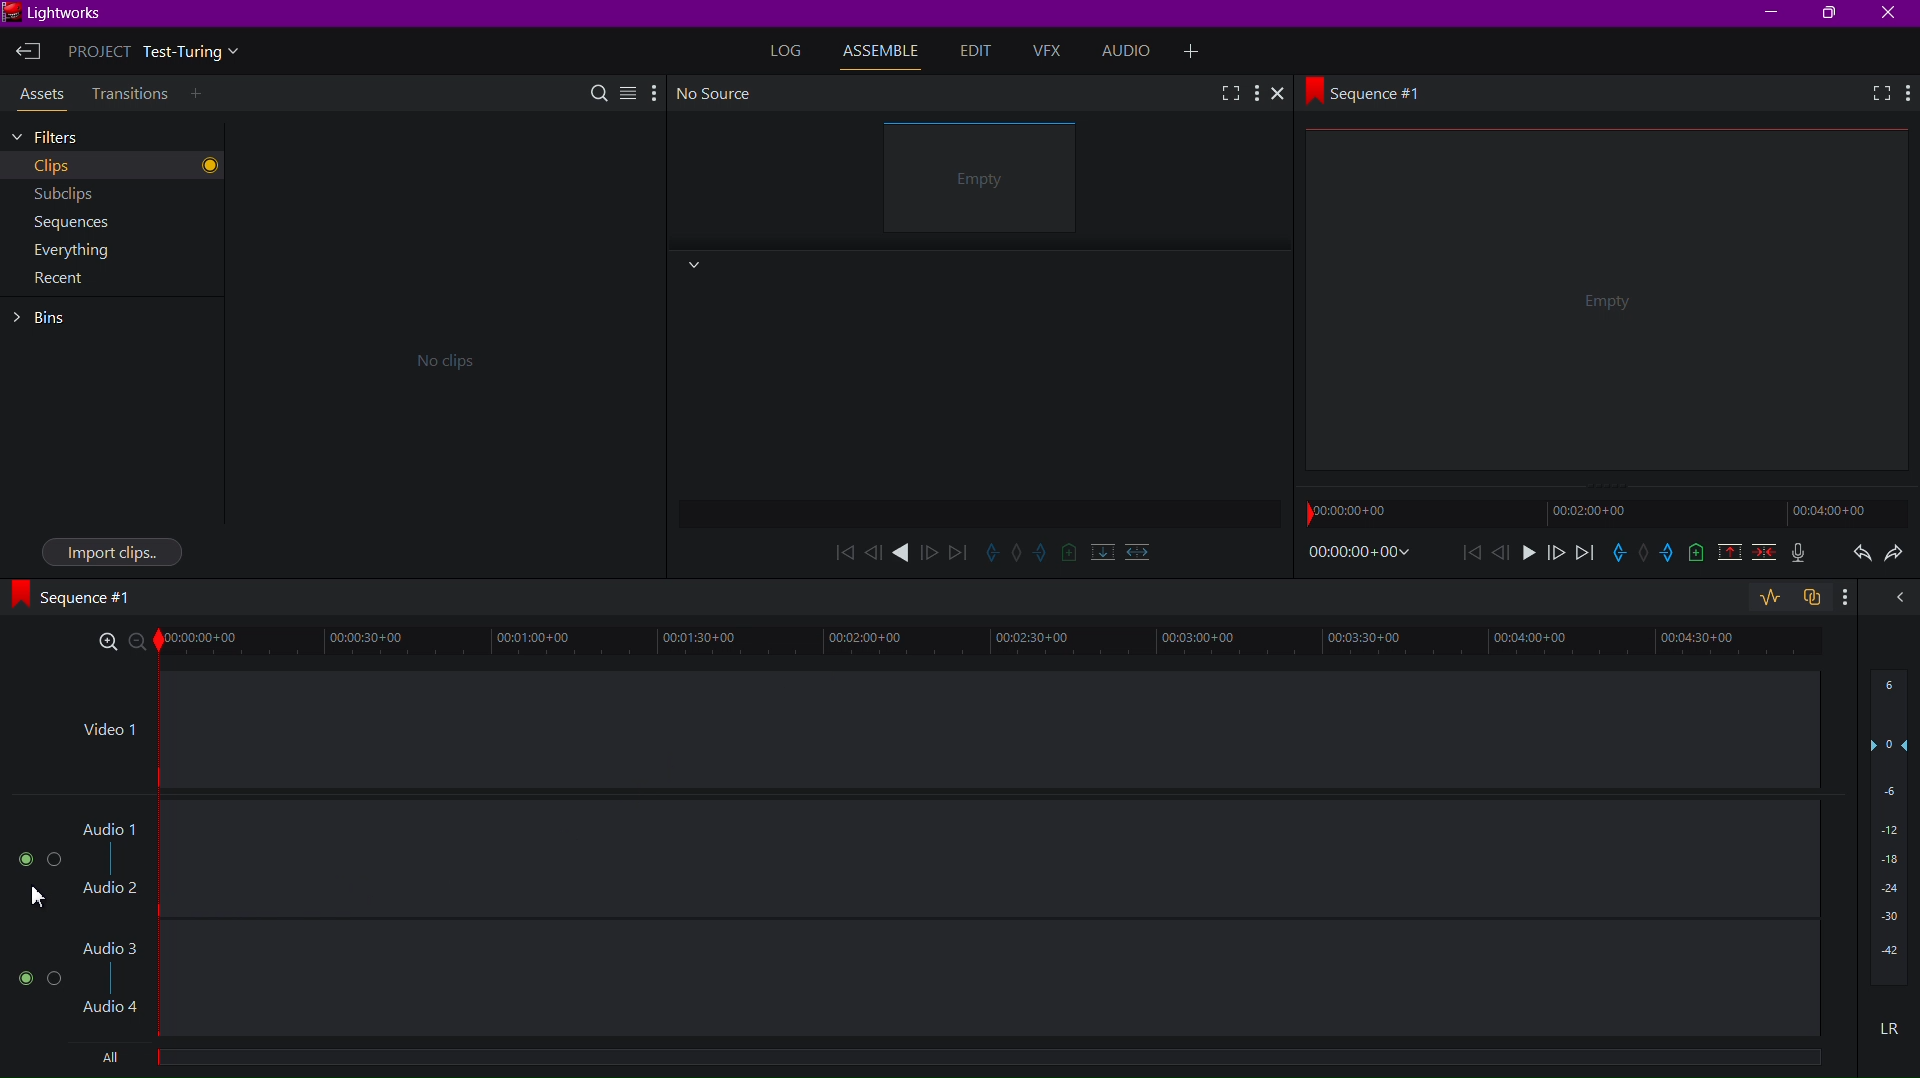  I want to click on Audio, so click(1133, 52).